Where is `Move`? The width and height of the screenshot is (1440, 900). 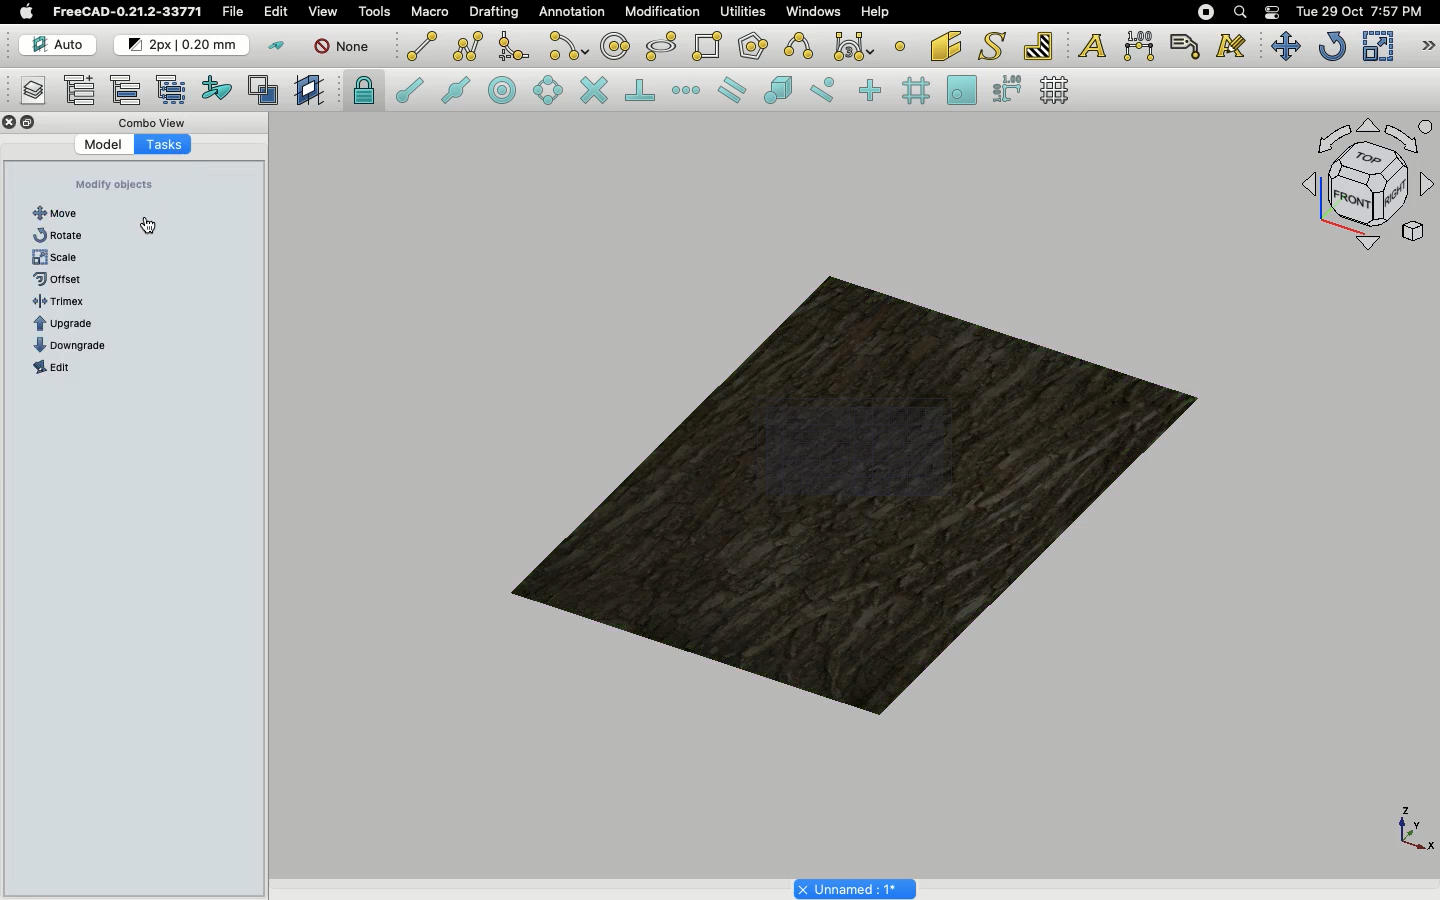 Move is located at coordinates (59, 213).